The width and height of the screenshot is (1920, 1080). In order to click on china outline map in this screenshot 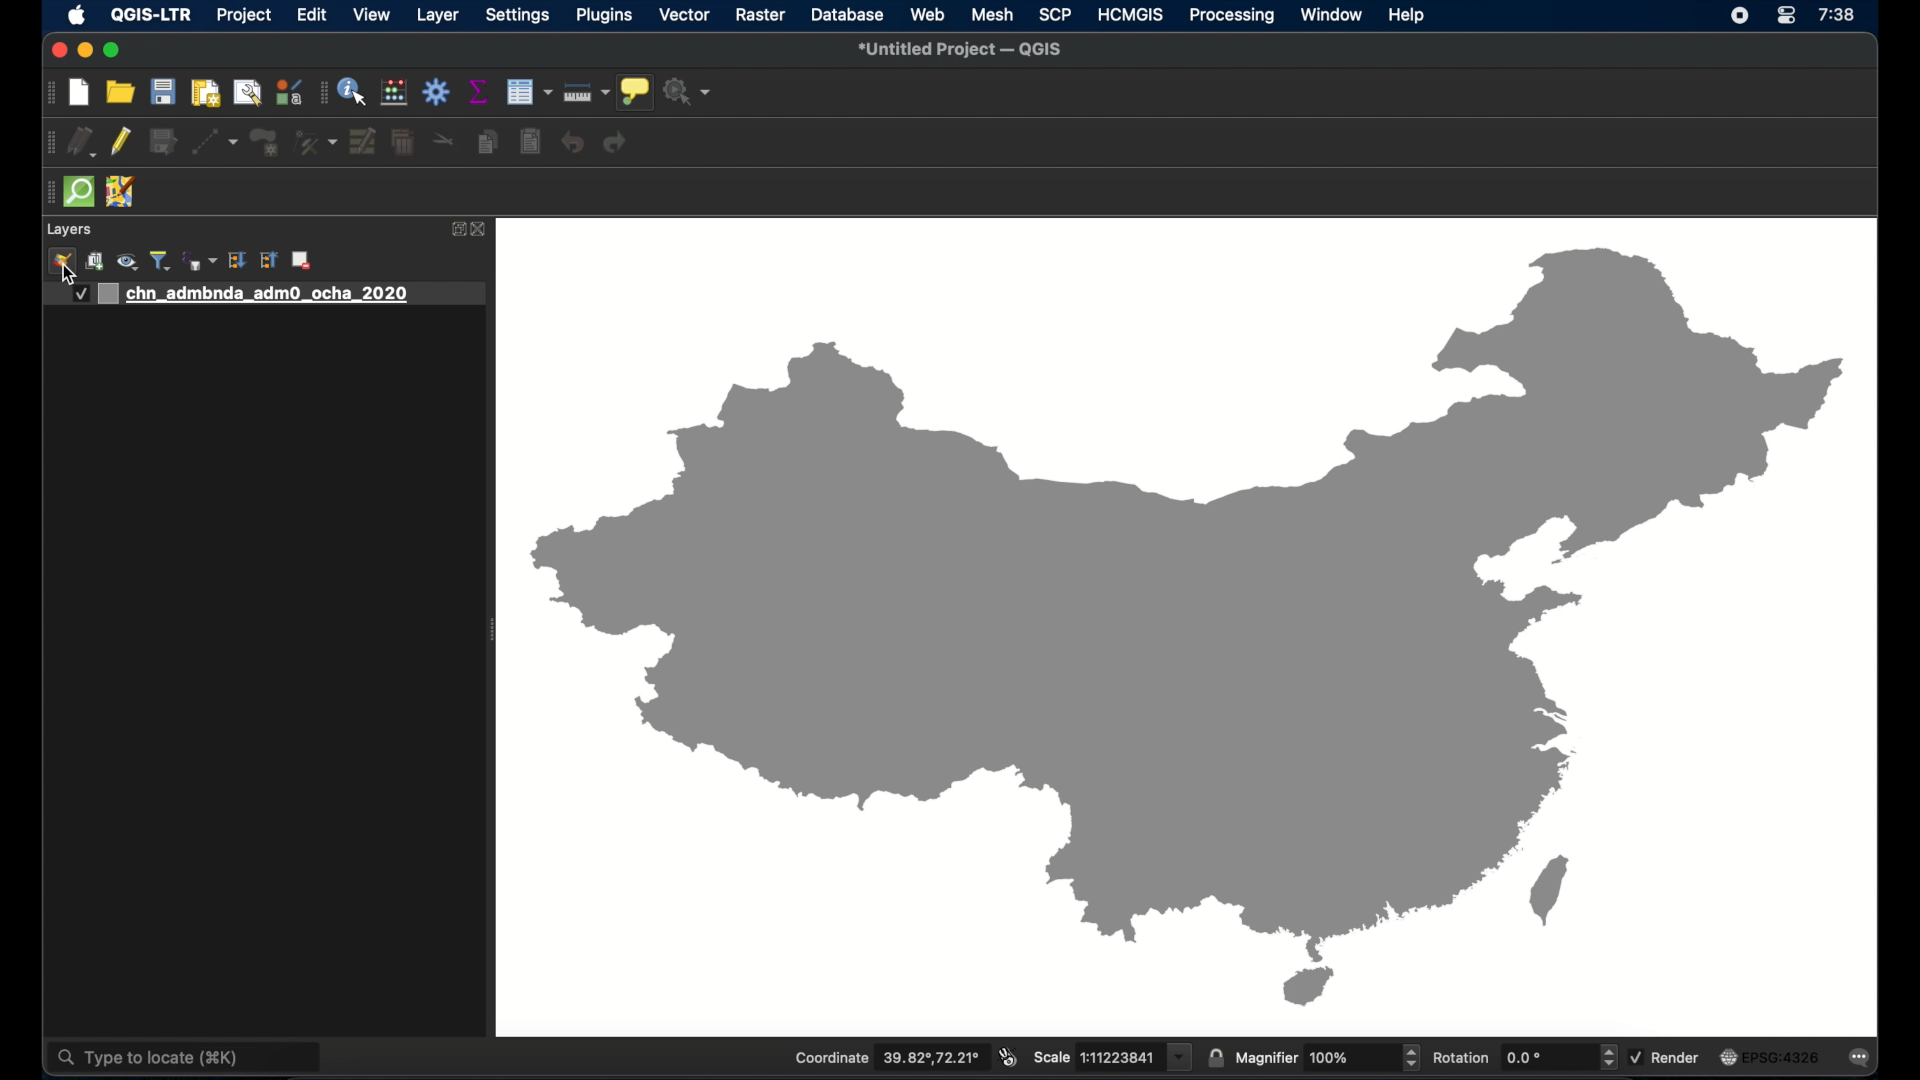, I will do `click(1189, 631)`.